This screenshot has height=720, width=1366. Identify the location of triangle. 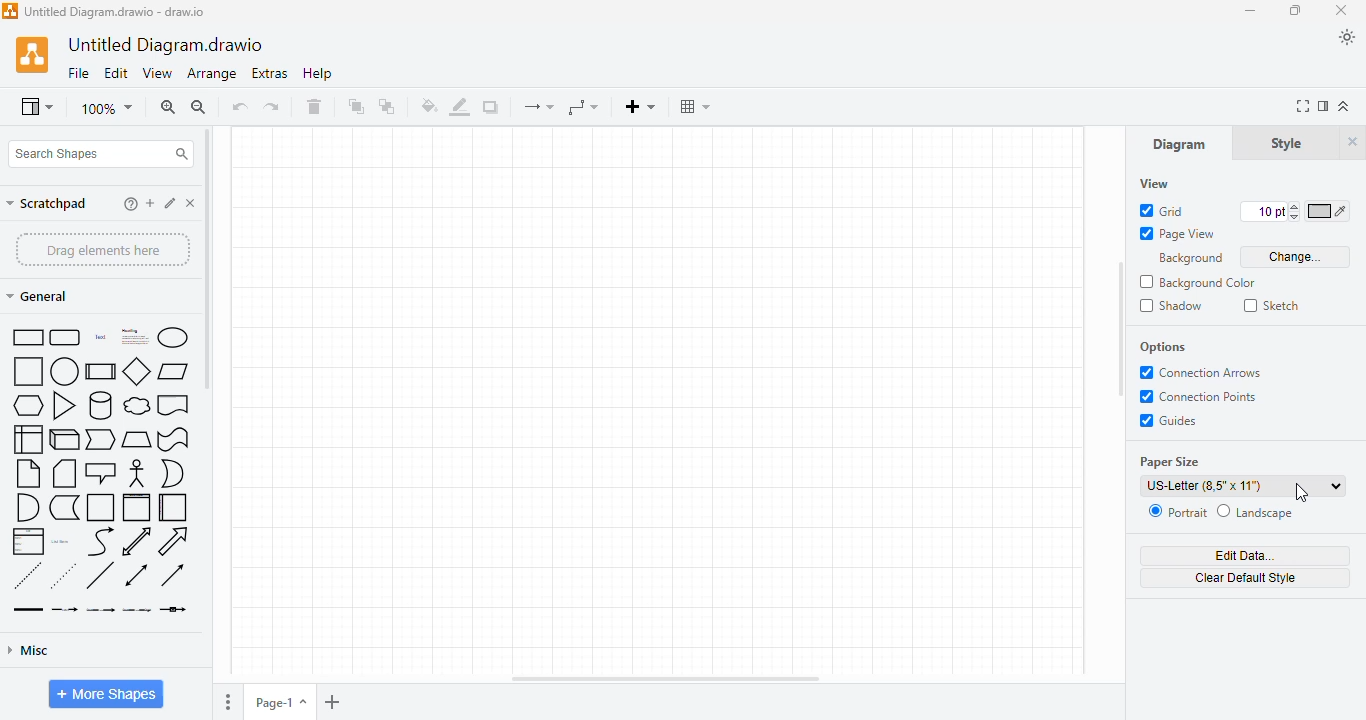
(64, 405).